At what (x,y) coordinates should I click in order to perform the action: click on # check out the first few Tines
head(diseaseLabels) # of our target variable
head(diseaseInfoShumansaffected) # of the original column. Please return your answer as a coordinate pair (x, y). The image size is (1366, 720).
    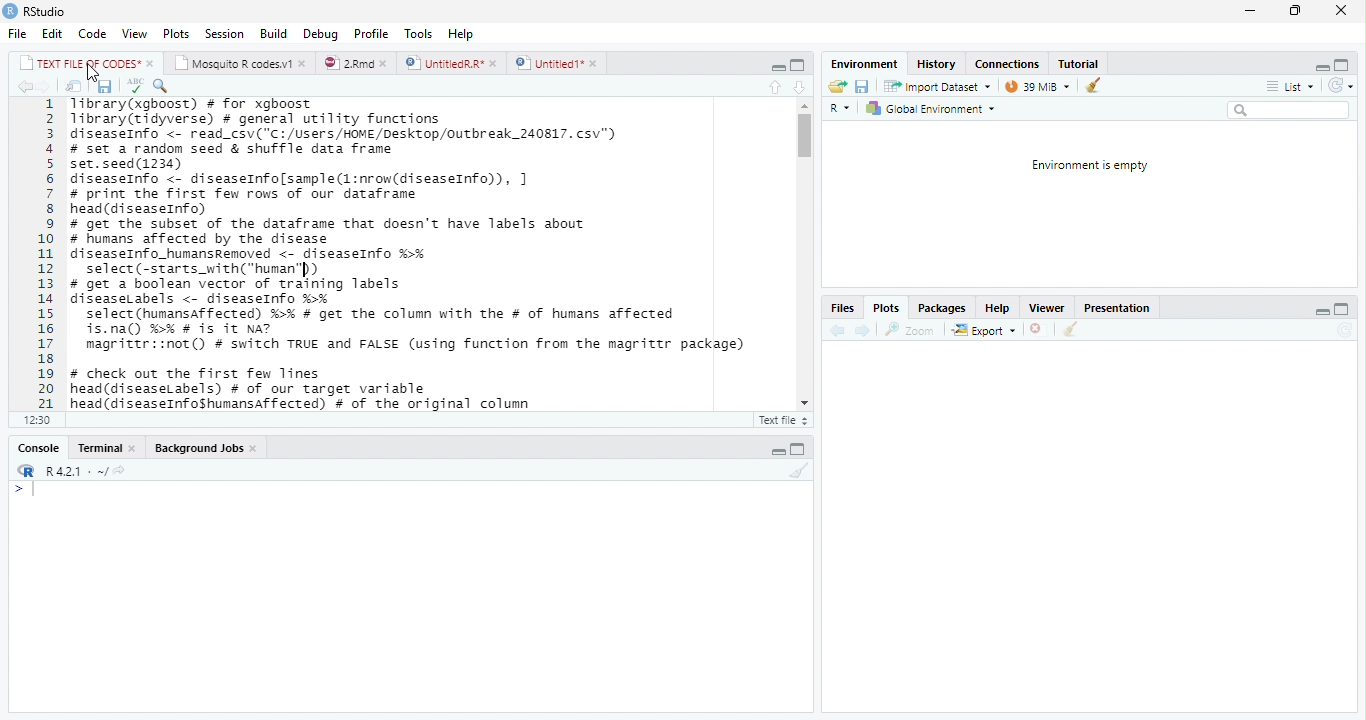
    Looking at the image, I should click on (305, 388).